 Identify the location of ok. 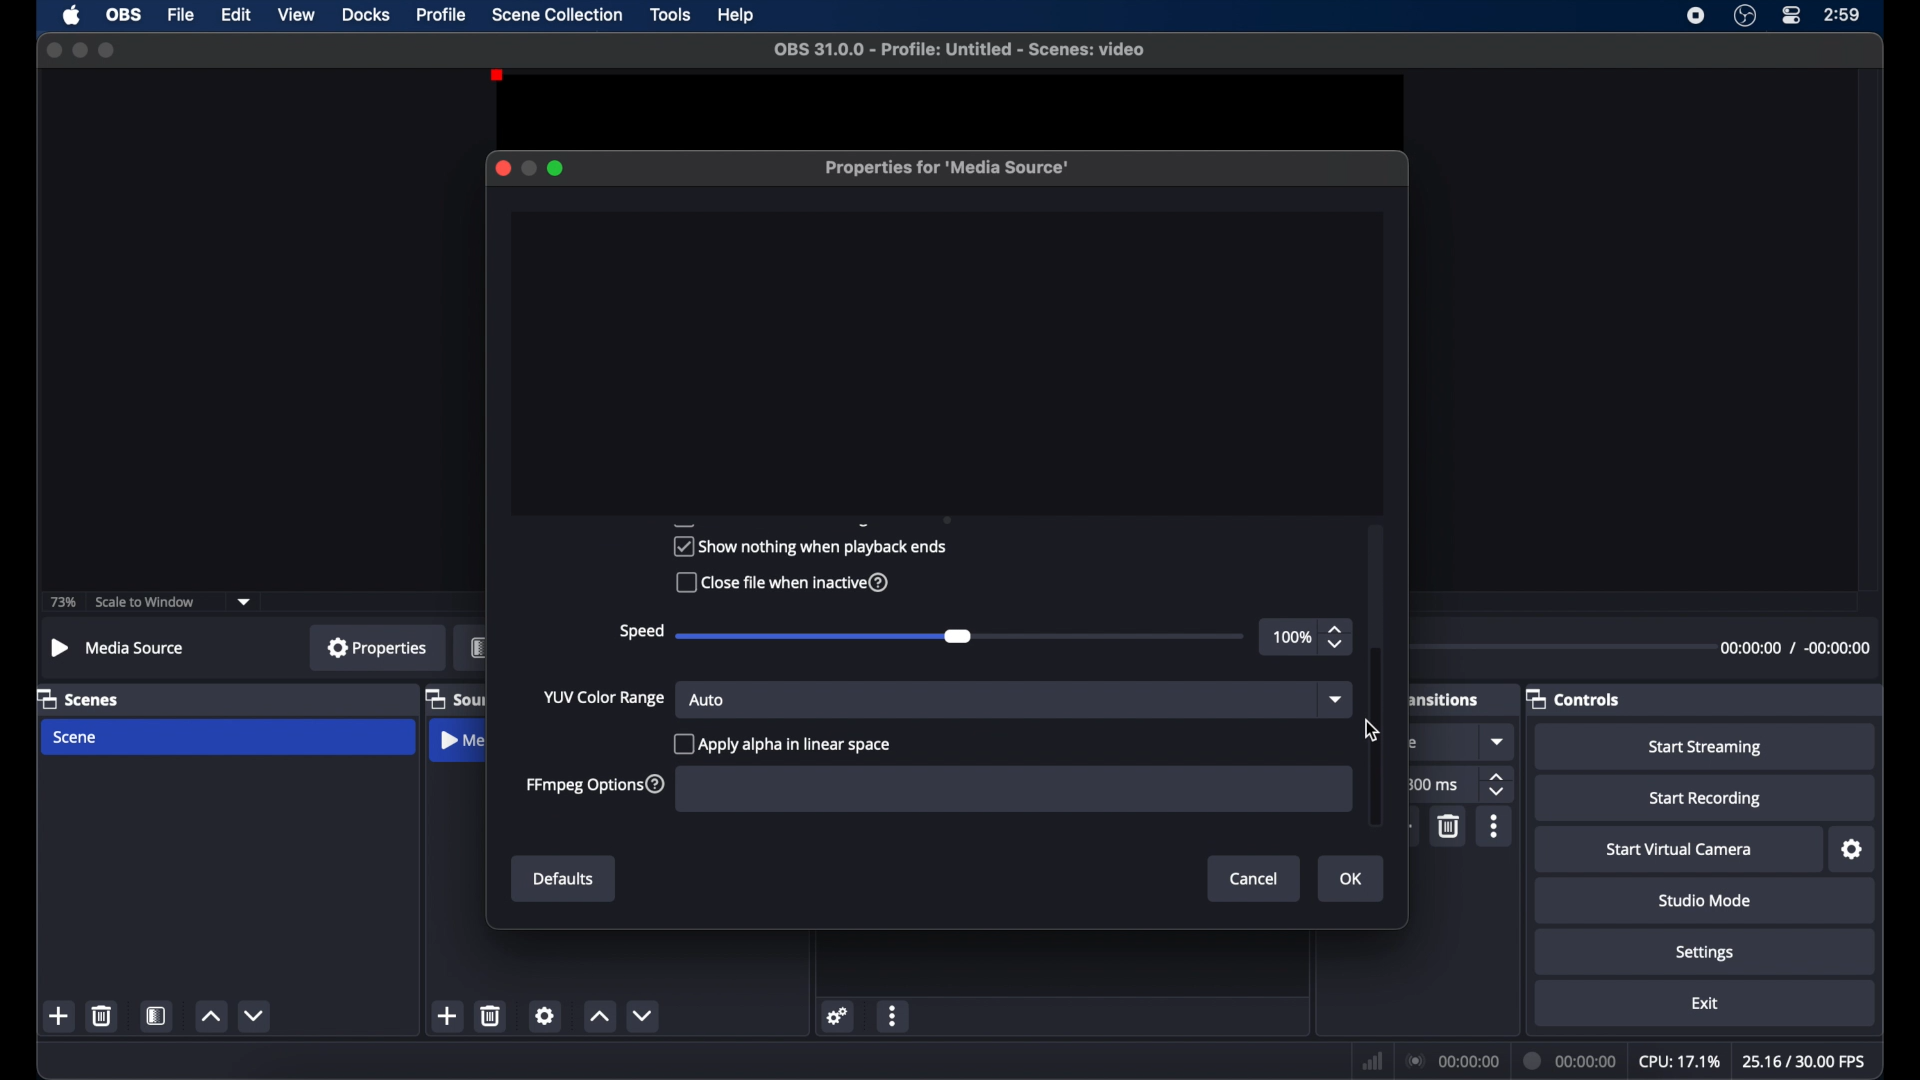
(1352, 879).